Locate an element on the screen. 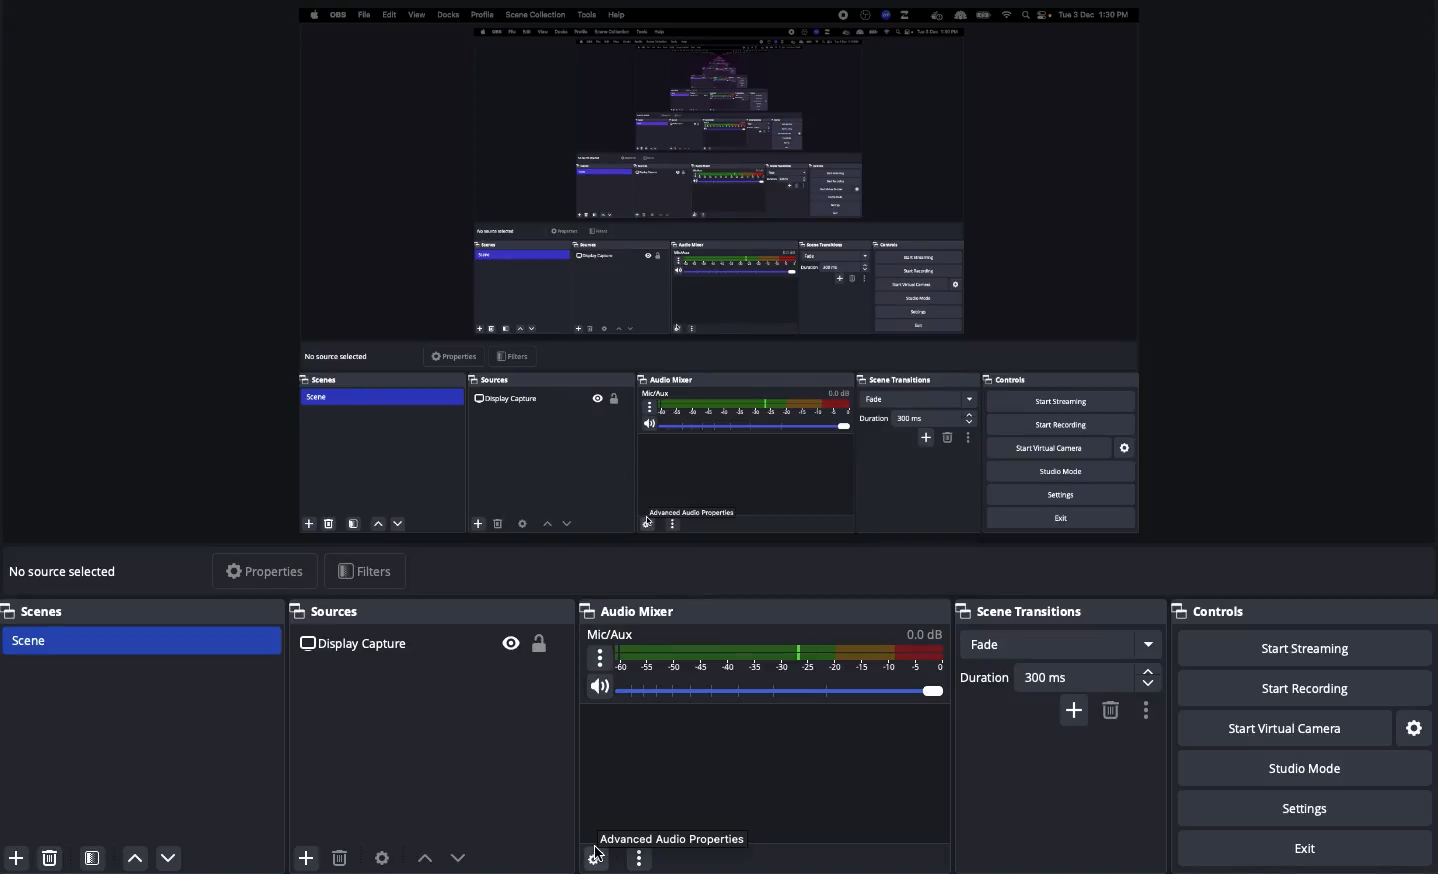 The width and height of the screenshot is (1438, 874). Unlock is located at coordinates (543, 644).